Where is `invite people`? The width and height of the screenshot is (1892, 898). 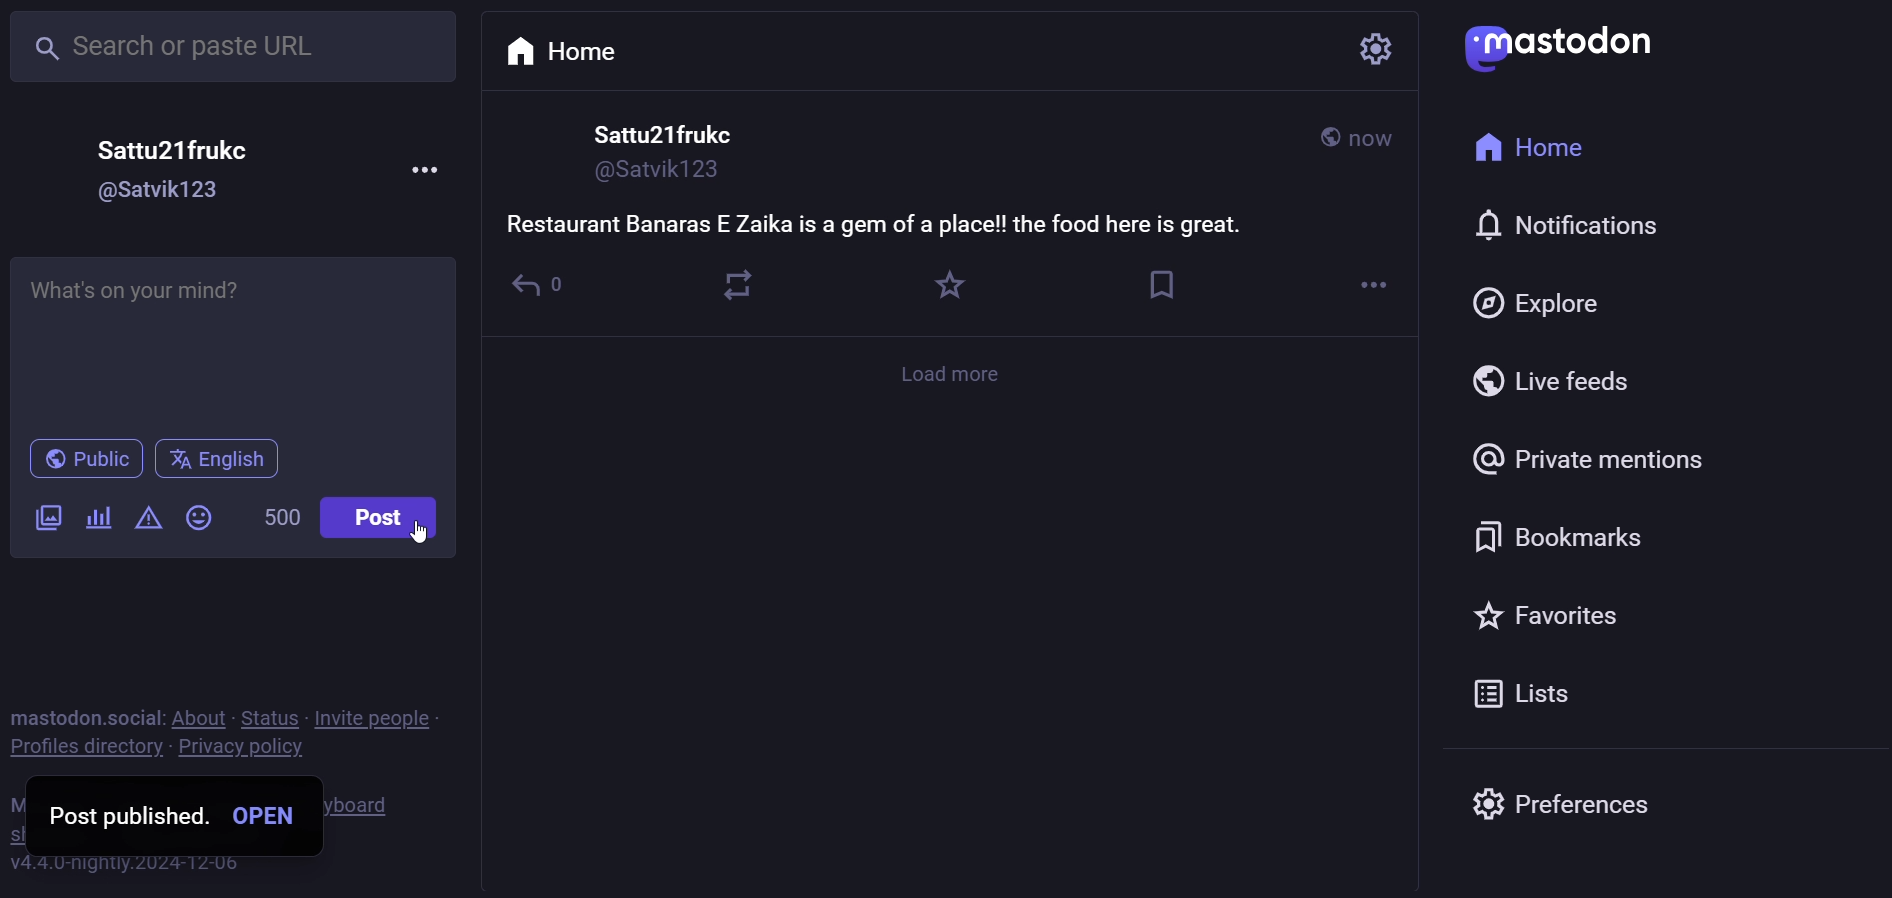 invite people is located at coordinates (375, 718).